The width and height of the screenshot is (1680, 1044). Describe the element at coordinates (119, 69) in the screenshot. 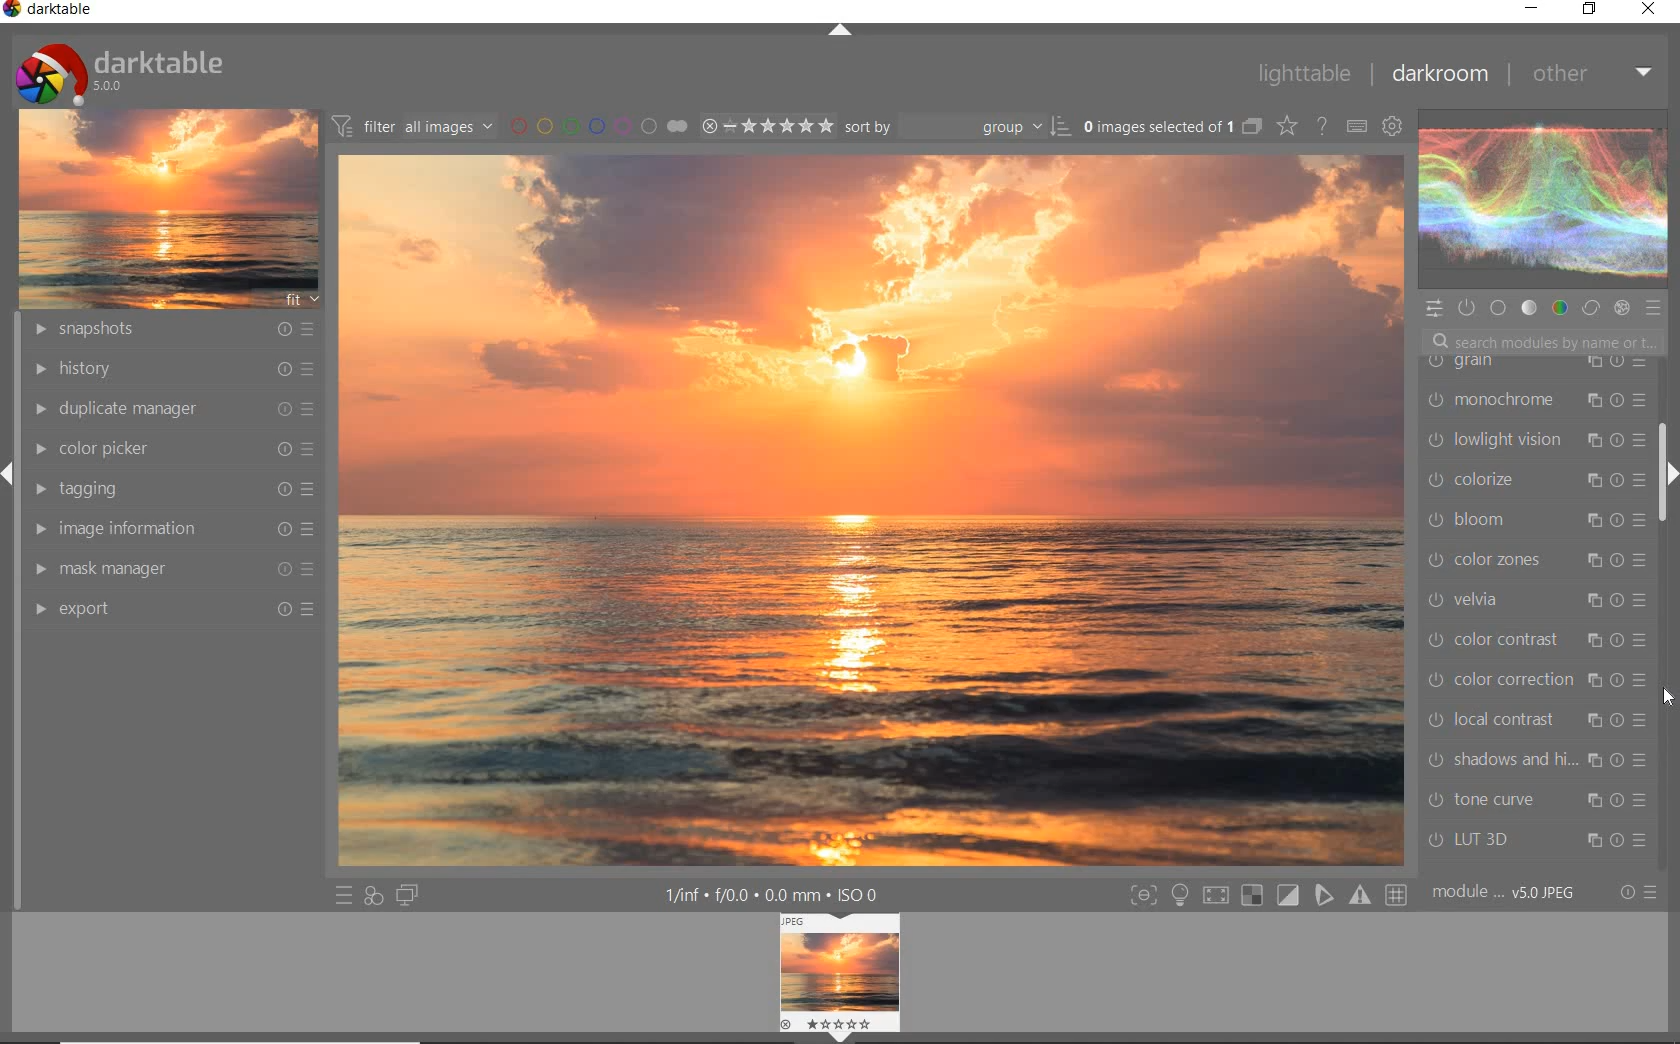

I see `SYSTEM LOGO & NAME` at that location.